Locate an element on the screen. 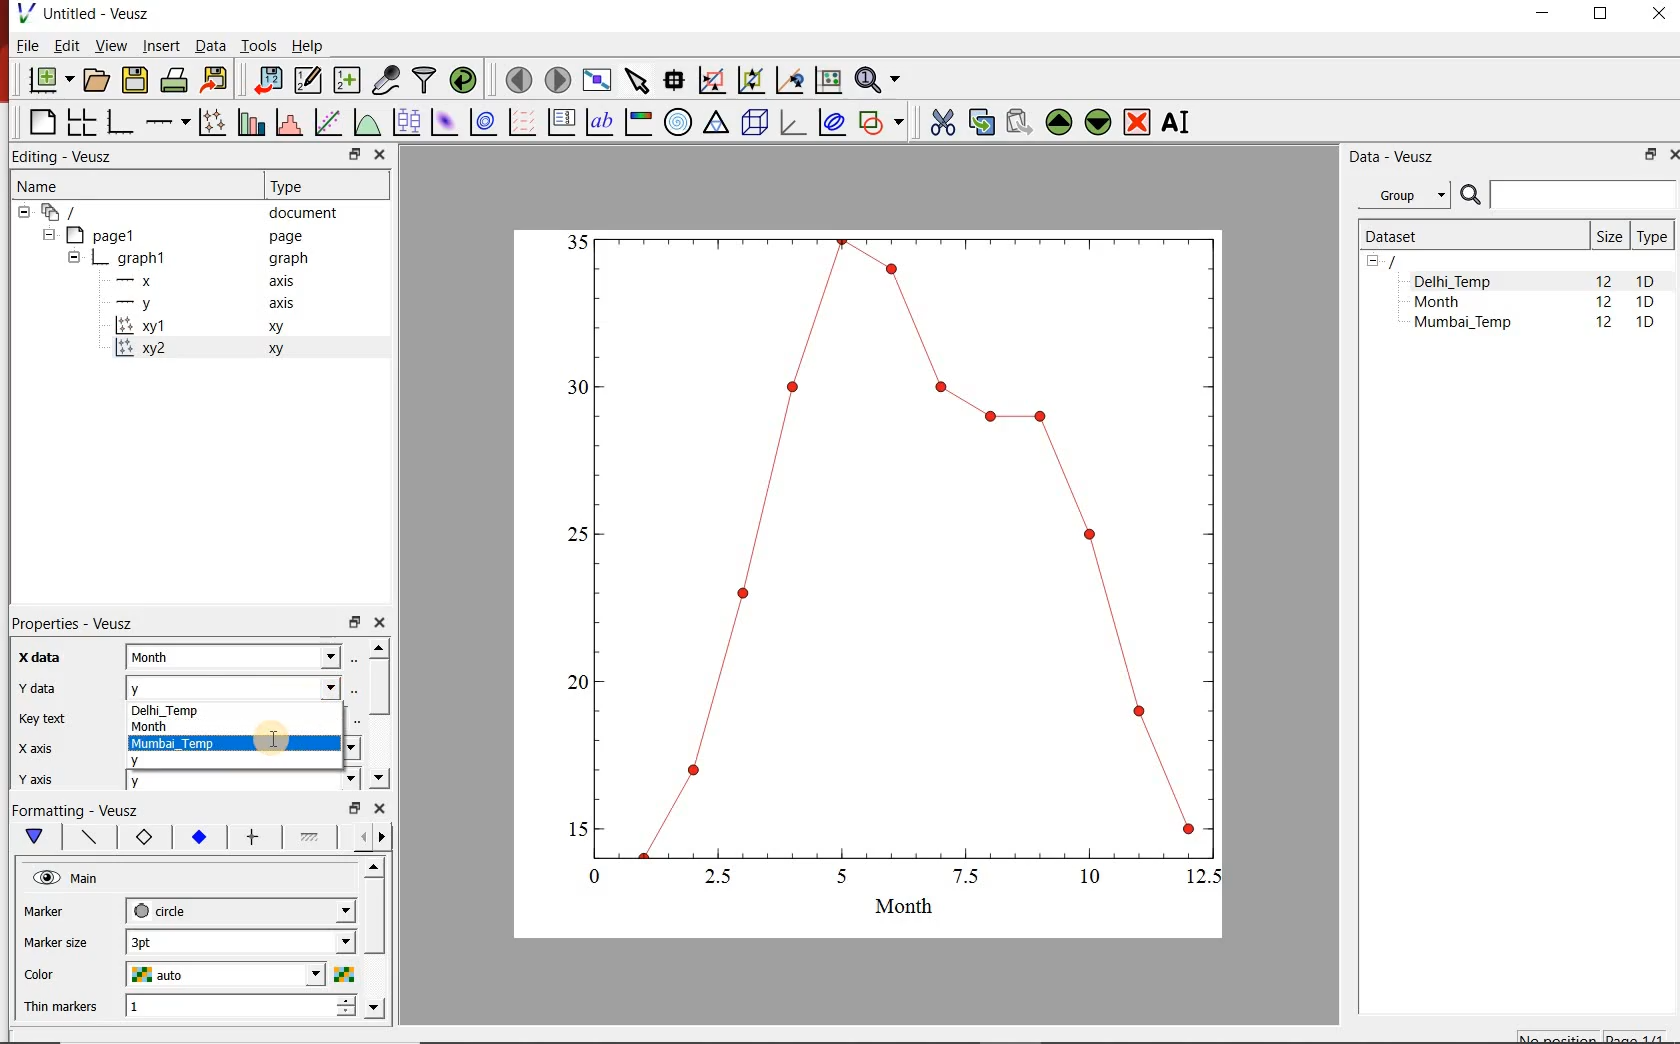 The height and width of the screenshot is (1044, 1680). 12 is located at coordinates (1606, 325).